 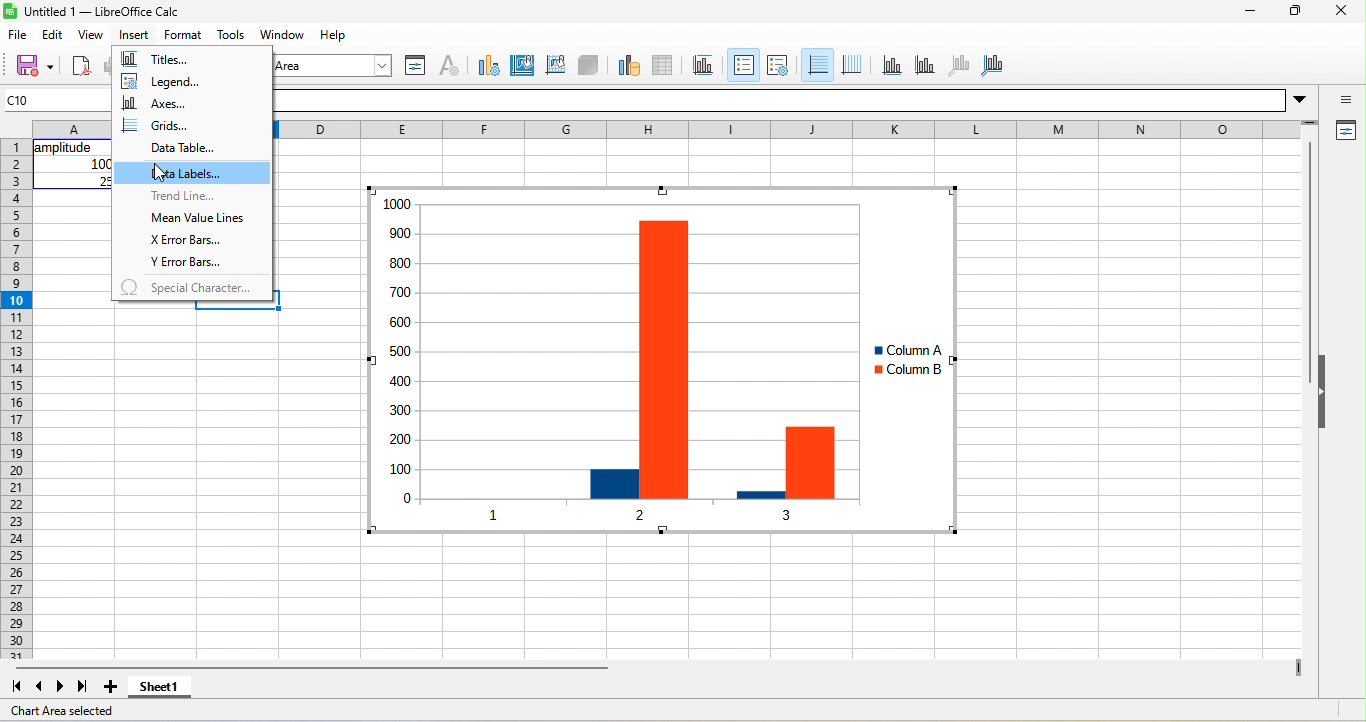 I want to click on x error bars, so click(x=196, y=243).